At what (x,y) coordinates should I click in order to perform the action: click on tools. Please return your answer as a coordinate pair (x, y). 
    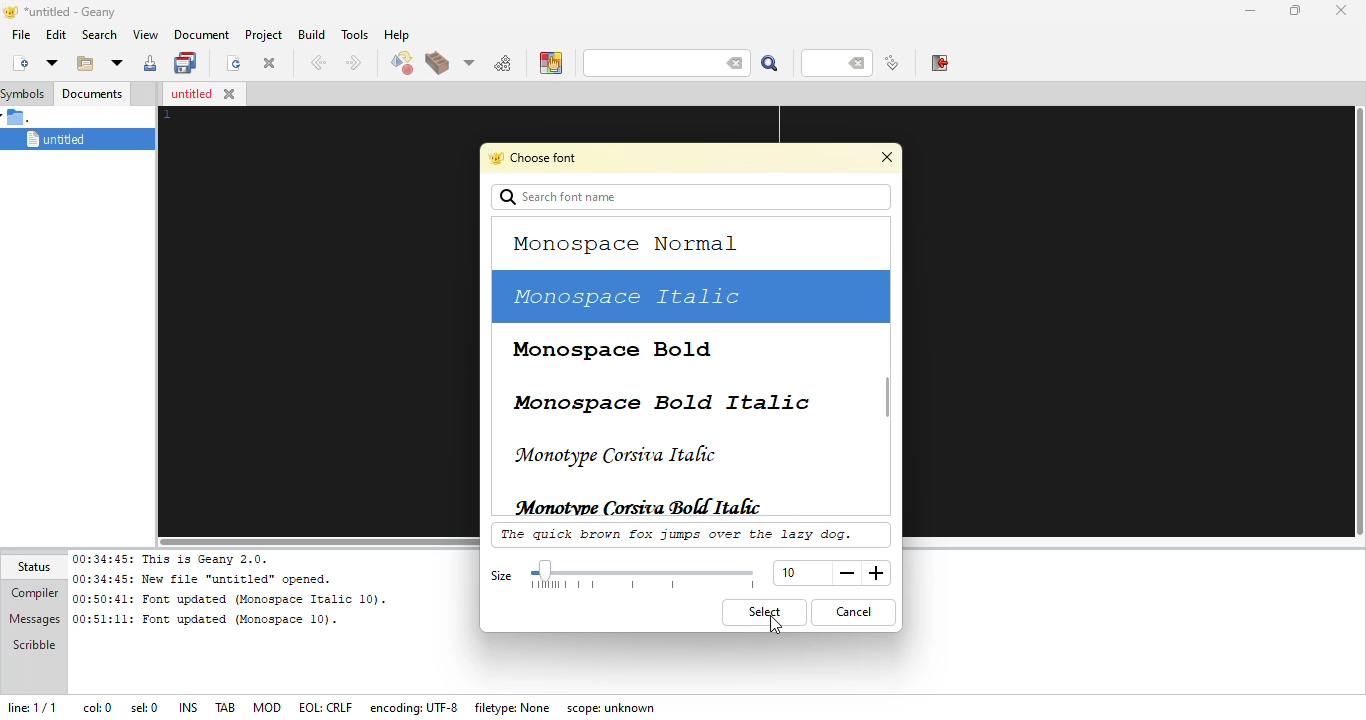
    Looking at the image, I should click on (355, 34).